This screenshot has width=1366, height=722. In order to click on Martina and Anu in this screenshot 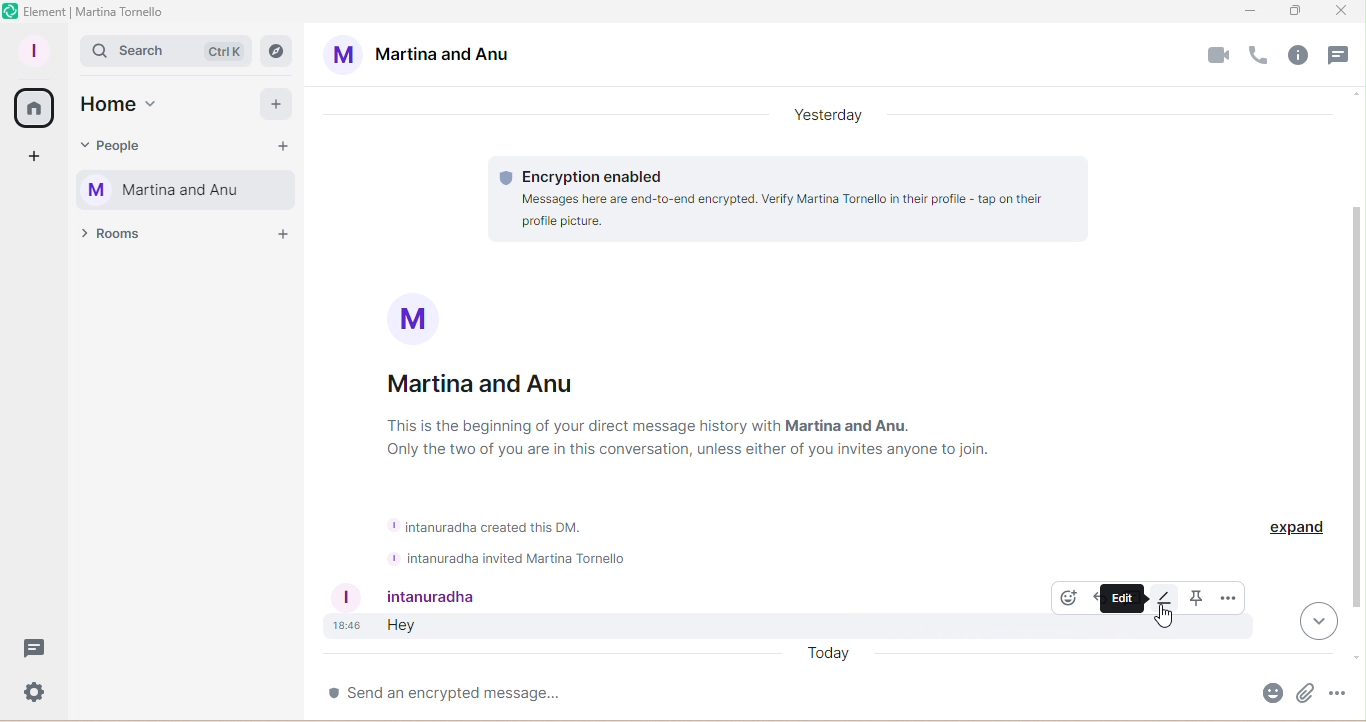, I will do `click(497, 384)`.